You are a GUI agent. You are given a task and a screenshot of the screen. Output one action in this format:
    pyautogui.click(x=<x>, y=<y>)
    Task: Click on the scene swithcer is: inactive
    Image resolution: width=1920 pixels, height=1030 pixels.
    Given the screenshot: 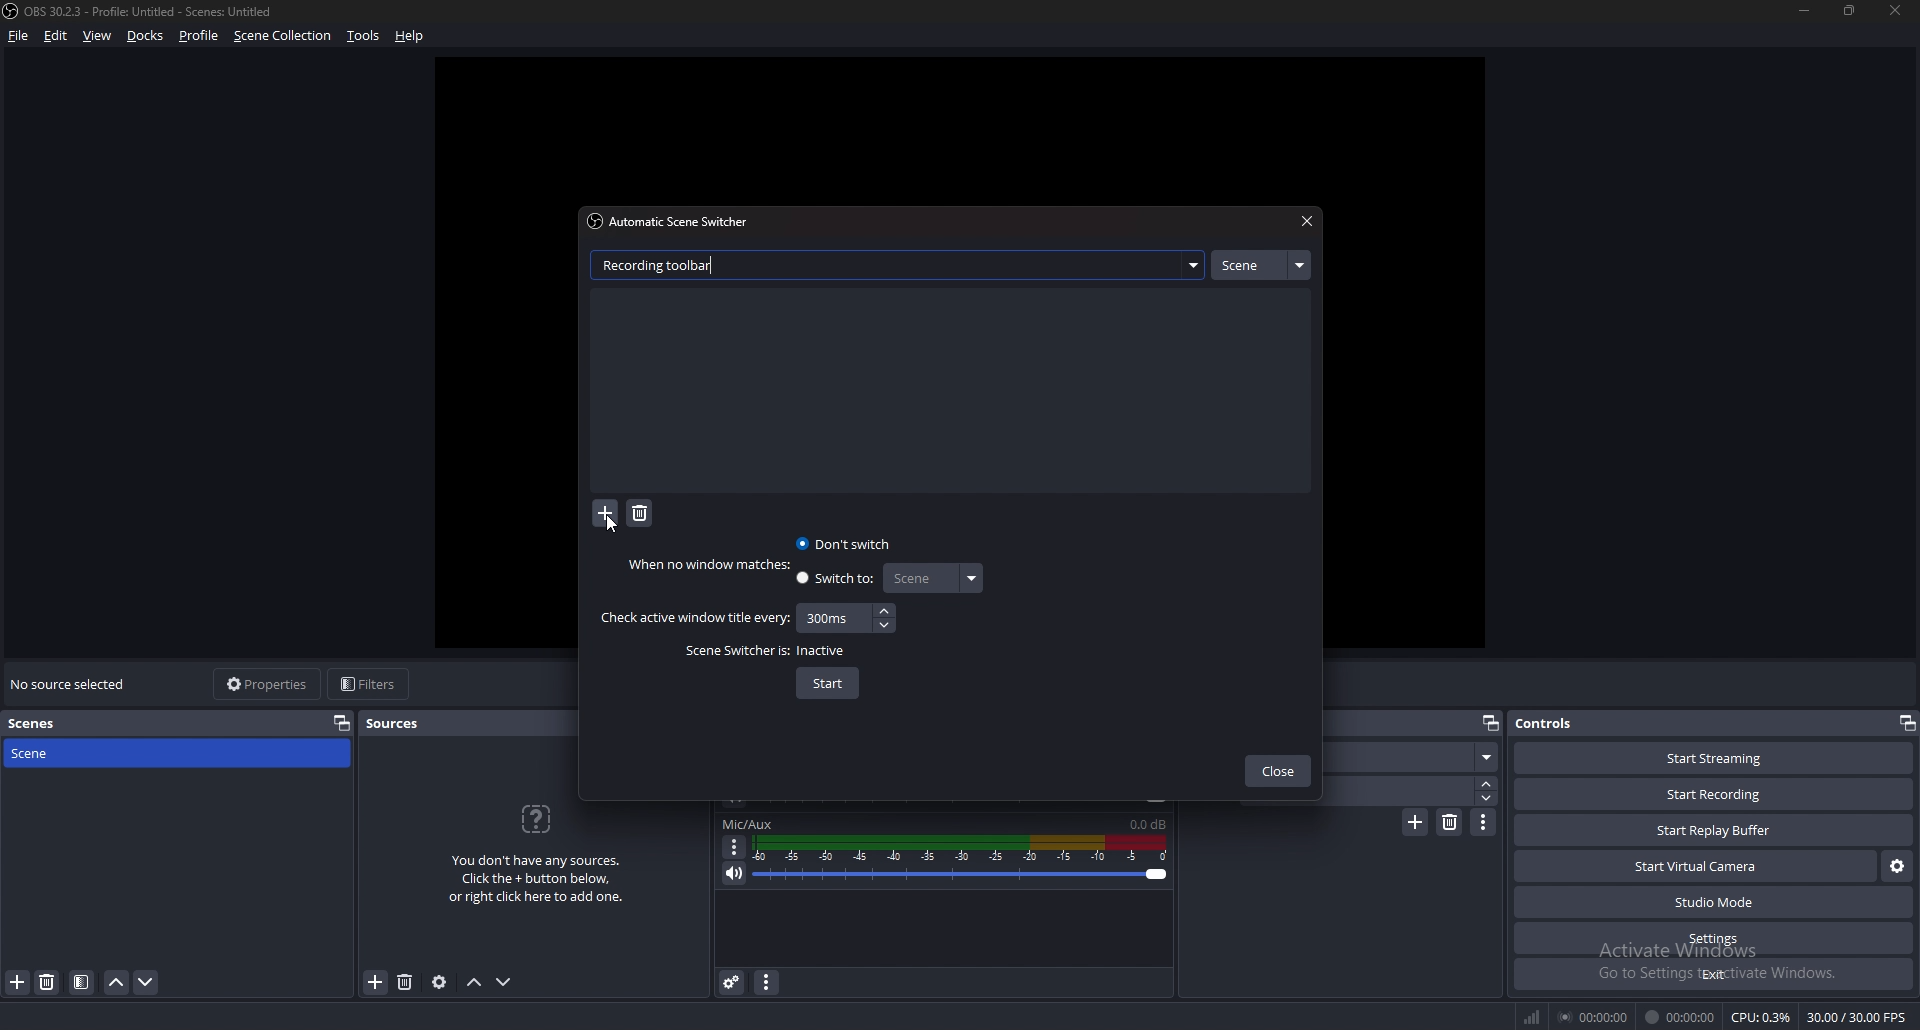 What is the action you would take?
    pyautogui.click(x=768, y=651)
    